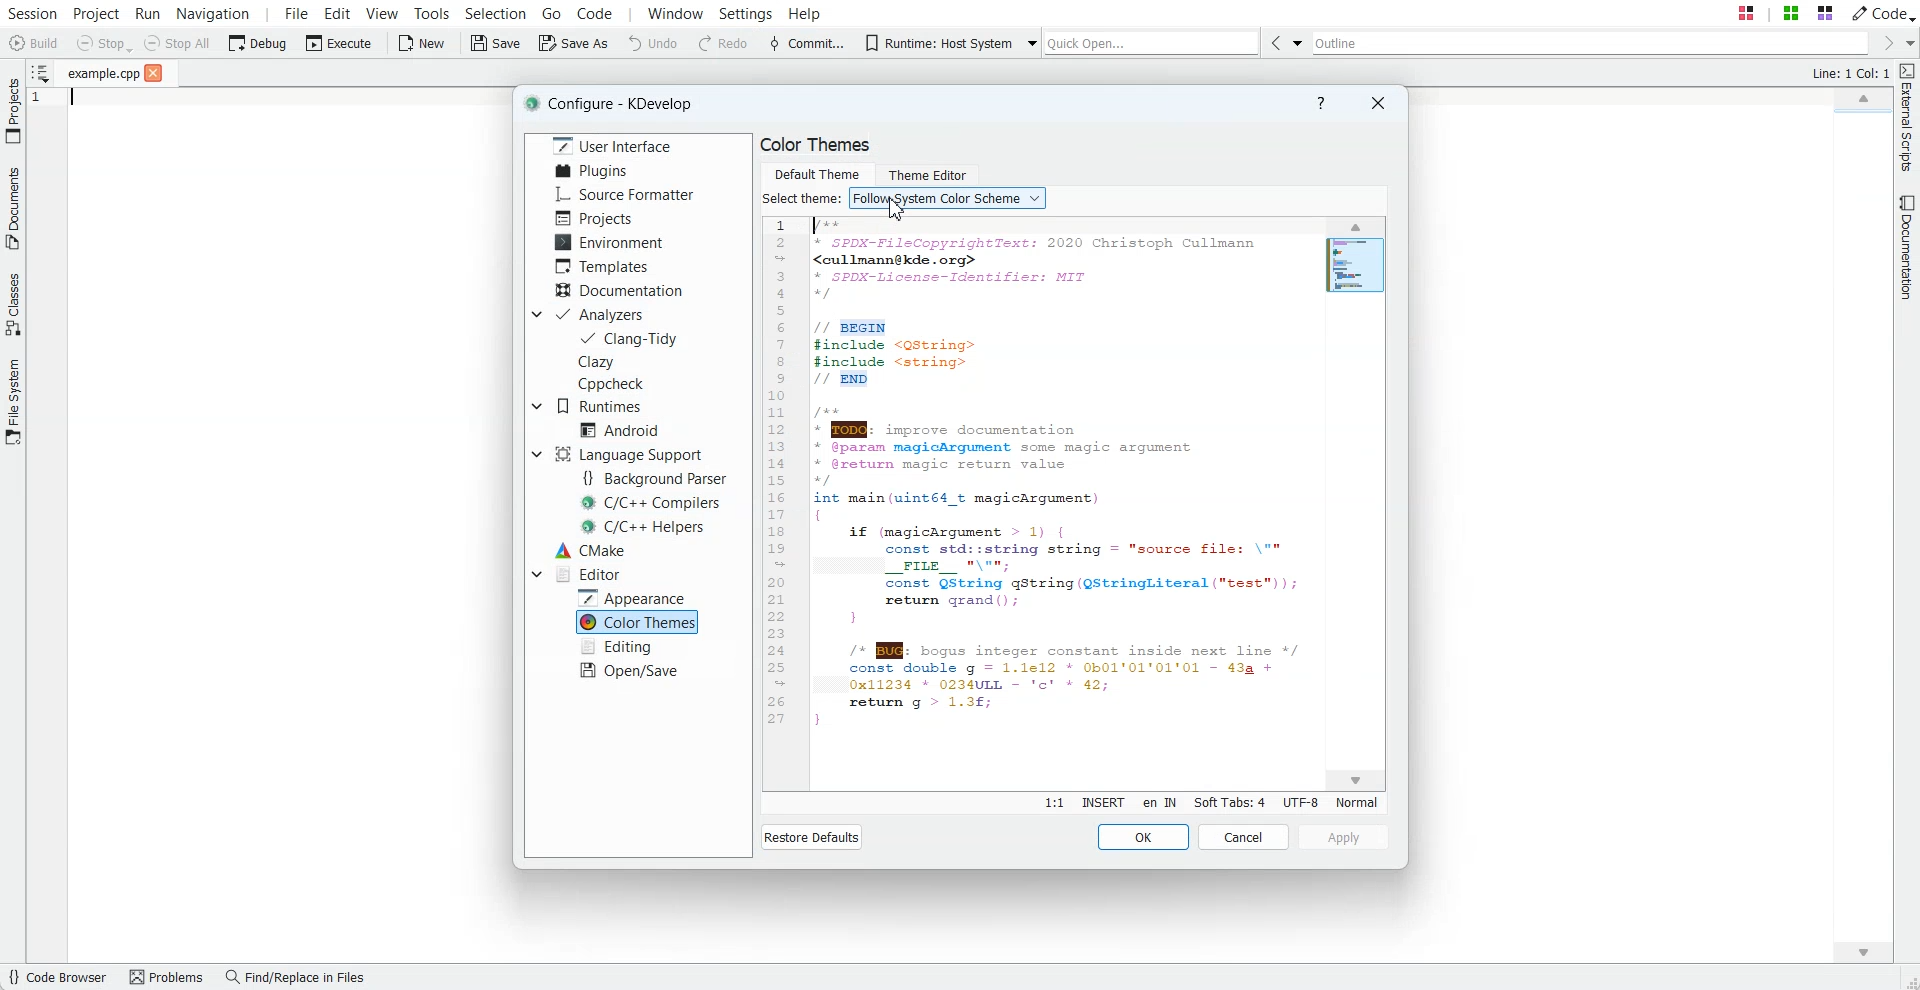 This screenshot has height=990, width=1920. What do you see at coordinates (1908, 248) in the screenshot?
I see `Documentation` at bounding box center [1908, 248].